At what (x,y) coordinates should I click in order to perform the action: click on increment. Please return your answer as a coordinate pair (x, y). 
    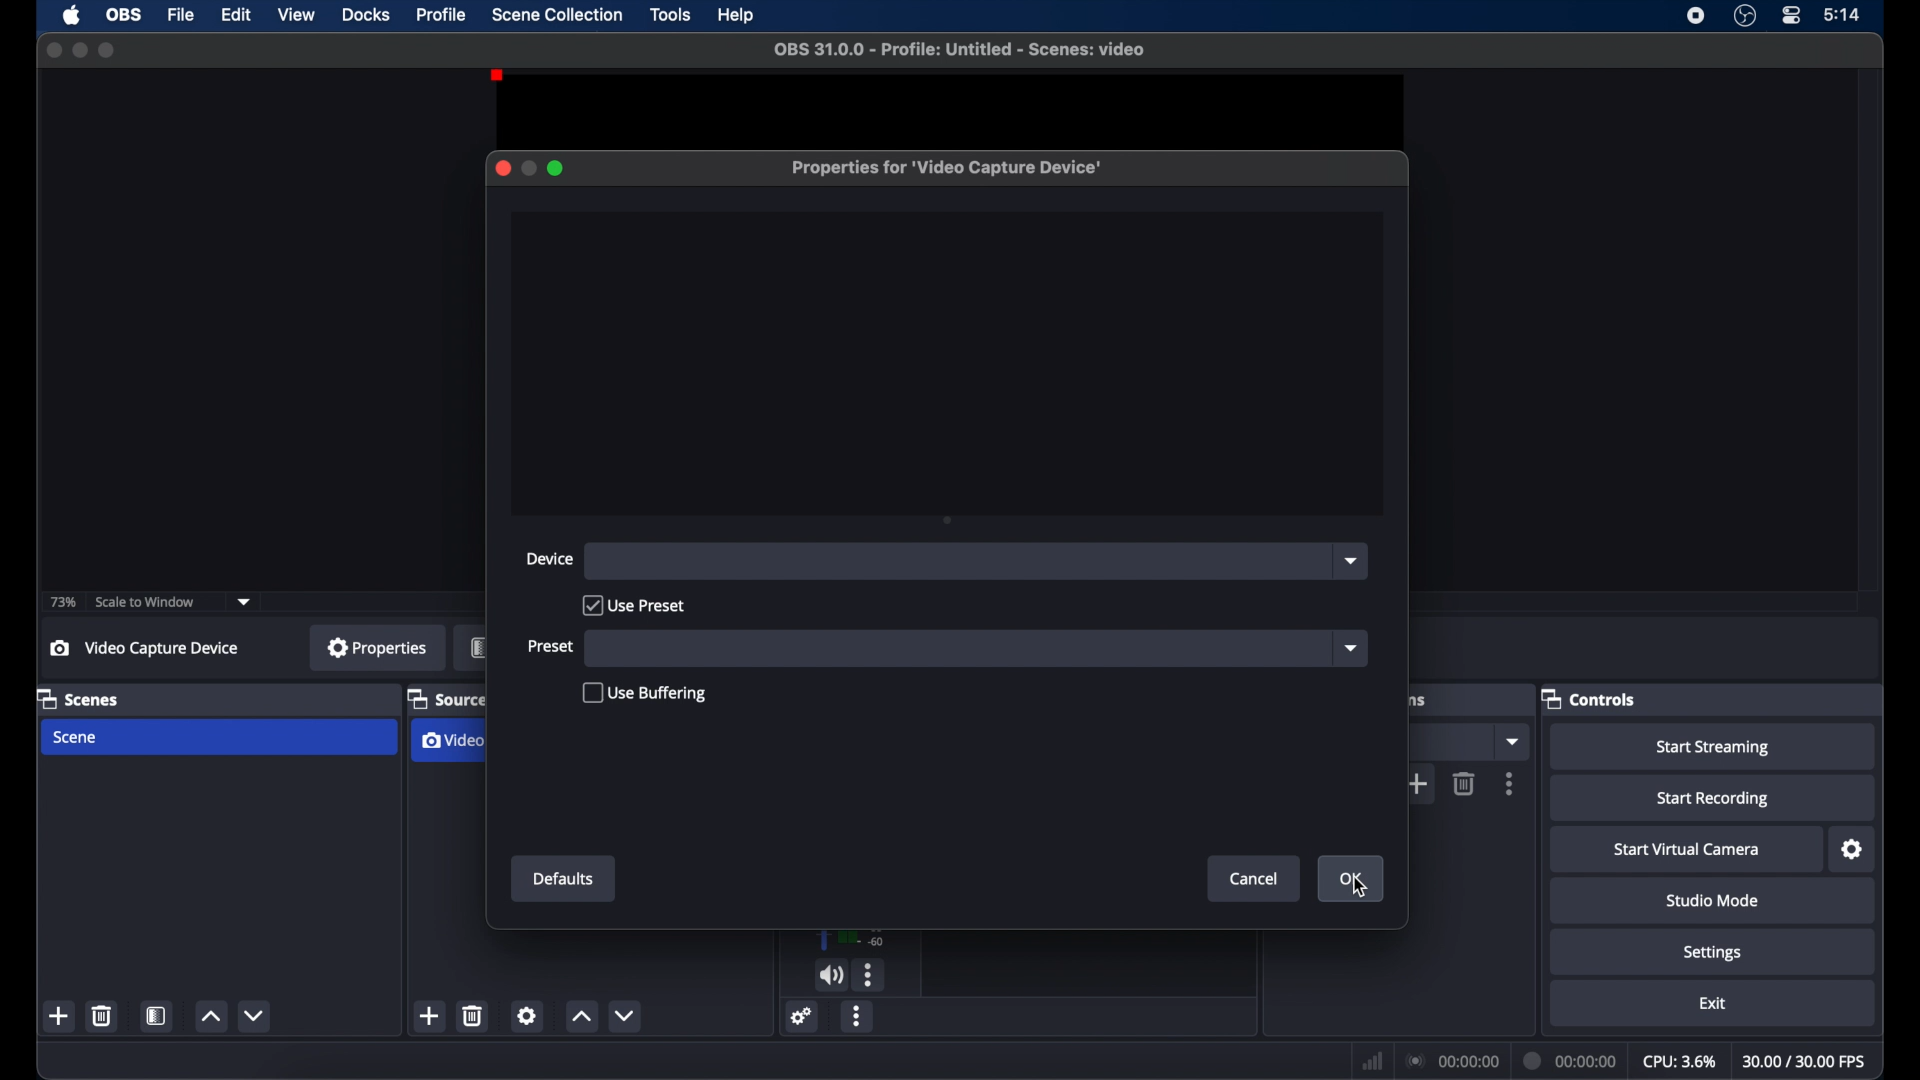
    Looking at the image, I should click on (212, 1017).